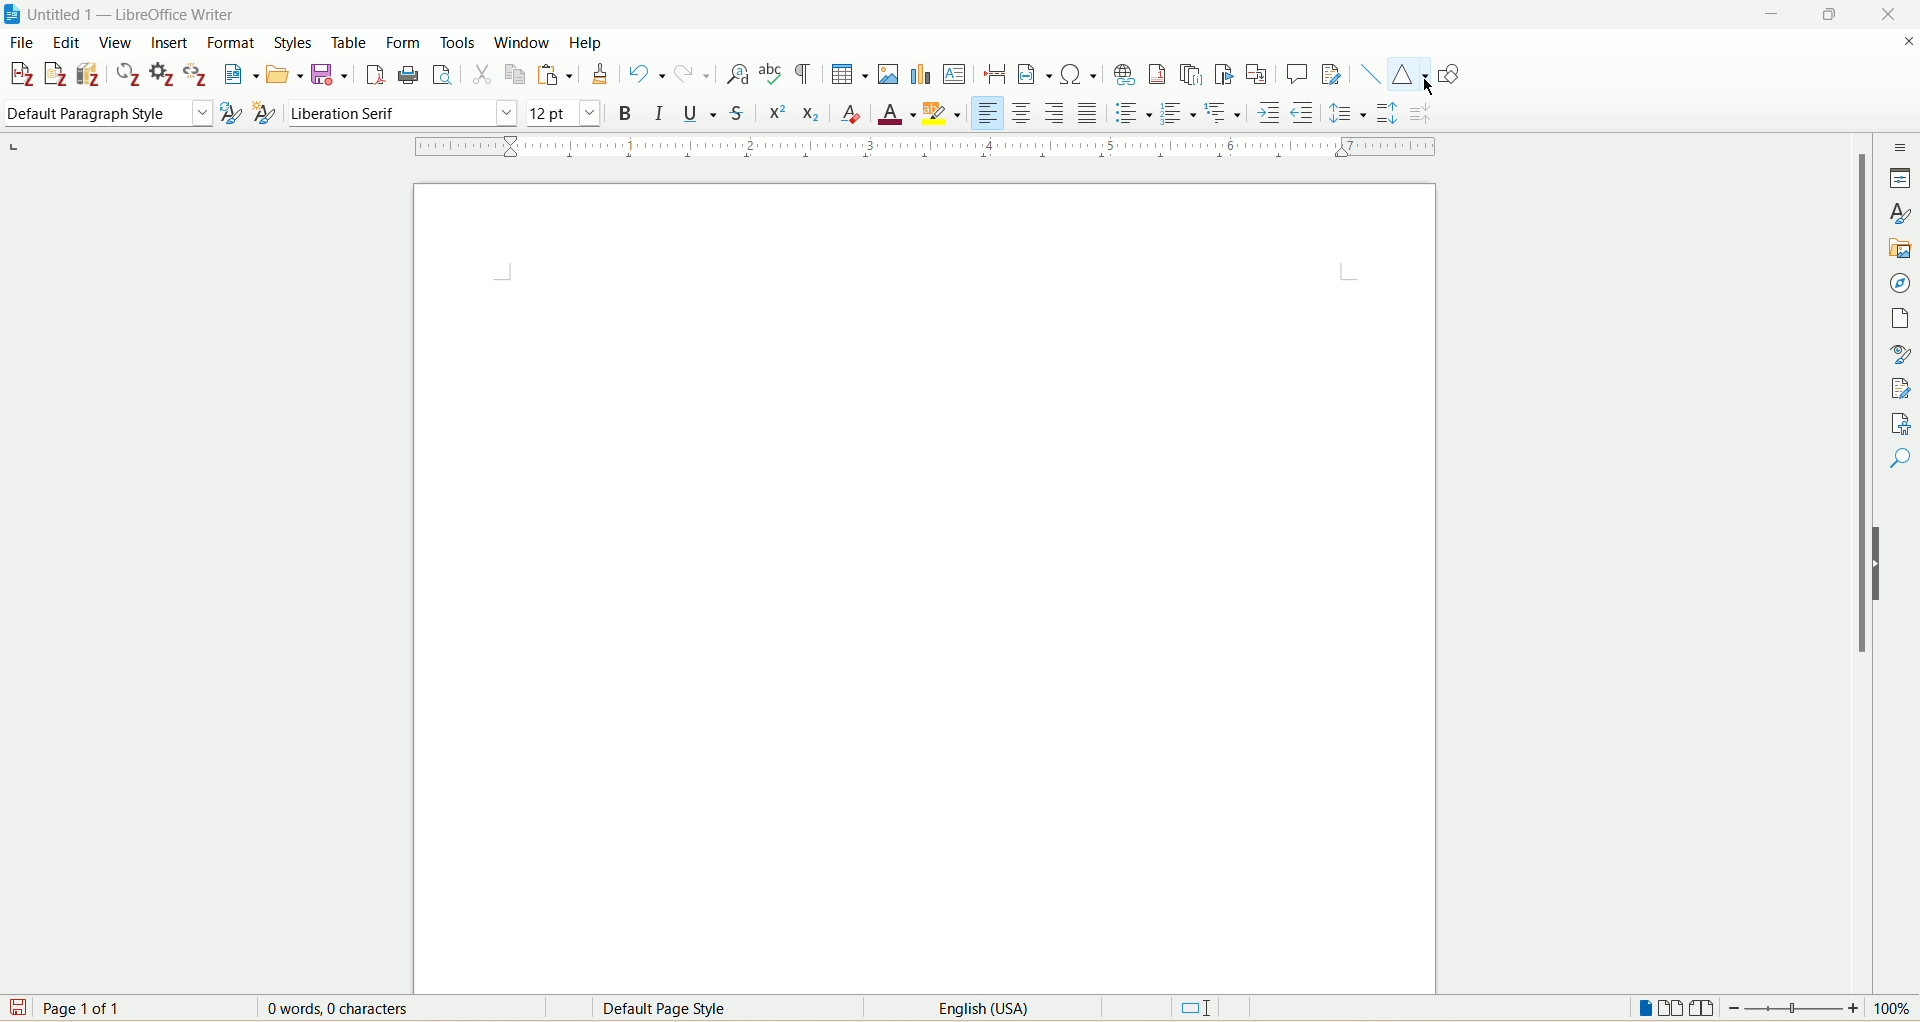  What do you see at coordinates (197, 74) in the screenshot?
I see `unlink citation` at bounding box center [197, 74].